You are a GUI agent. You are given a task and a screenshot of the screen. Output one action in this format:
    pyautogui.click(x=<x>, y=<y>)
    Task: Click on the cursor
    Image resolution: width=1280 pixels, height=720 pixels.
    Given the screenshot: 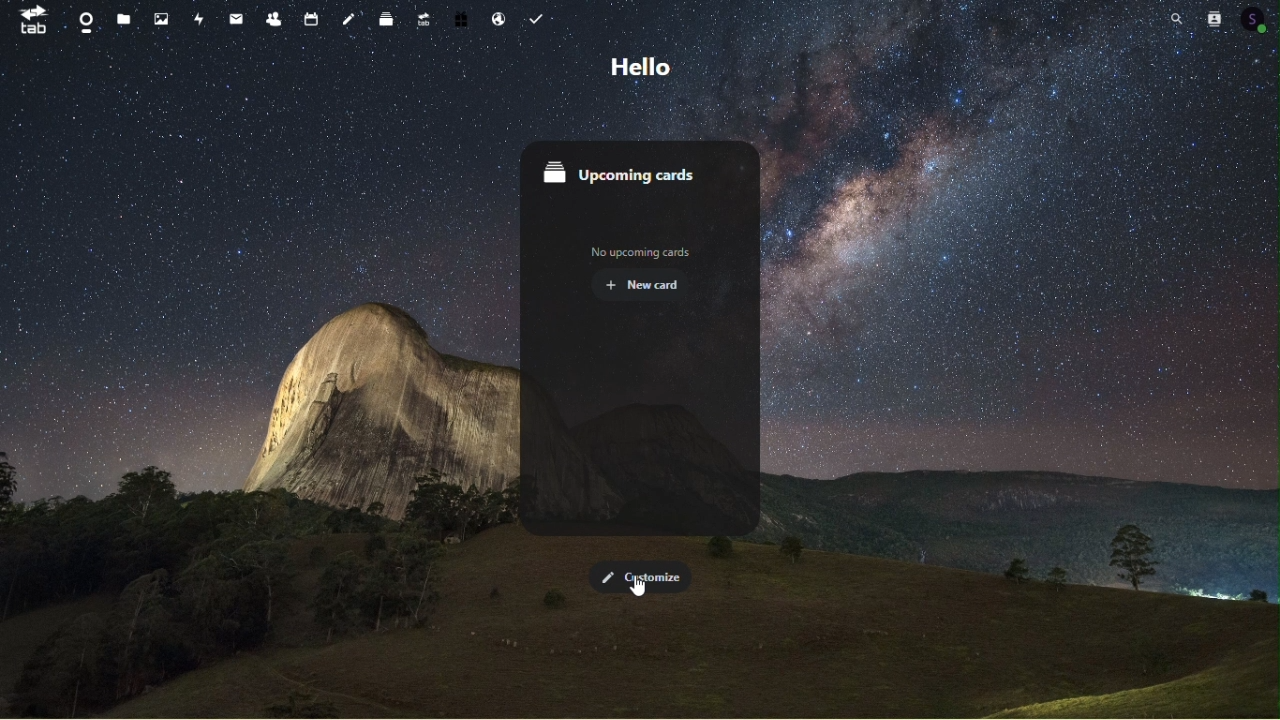 What is the action you would take?
    pyautogui.click(x=638, y=588)
    